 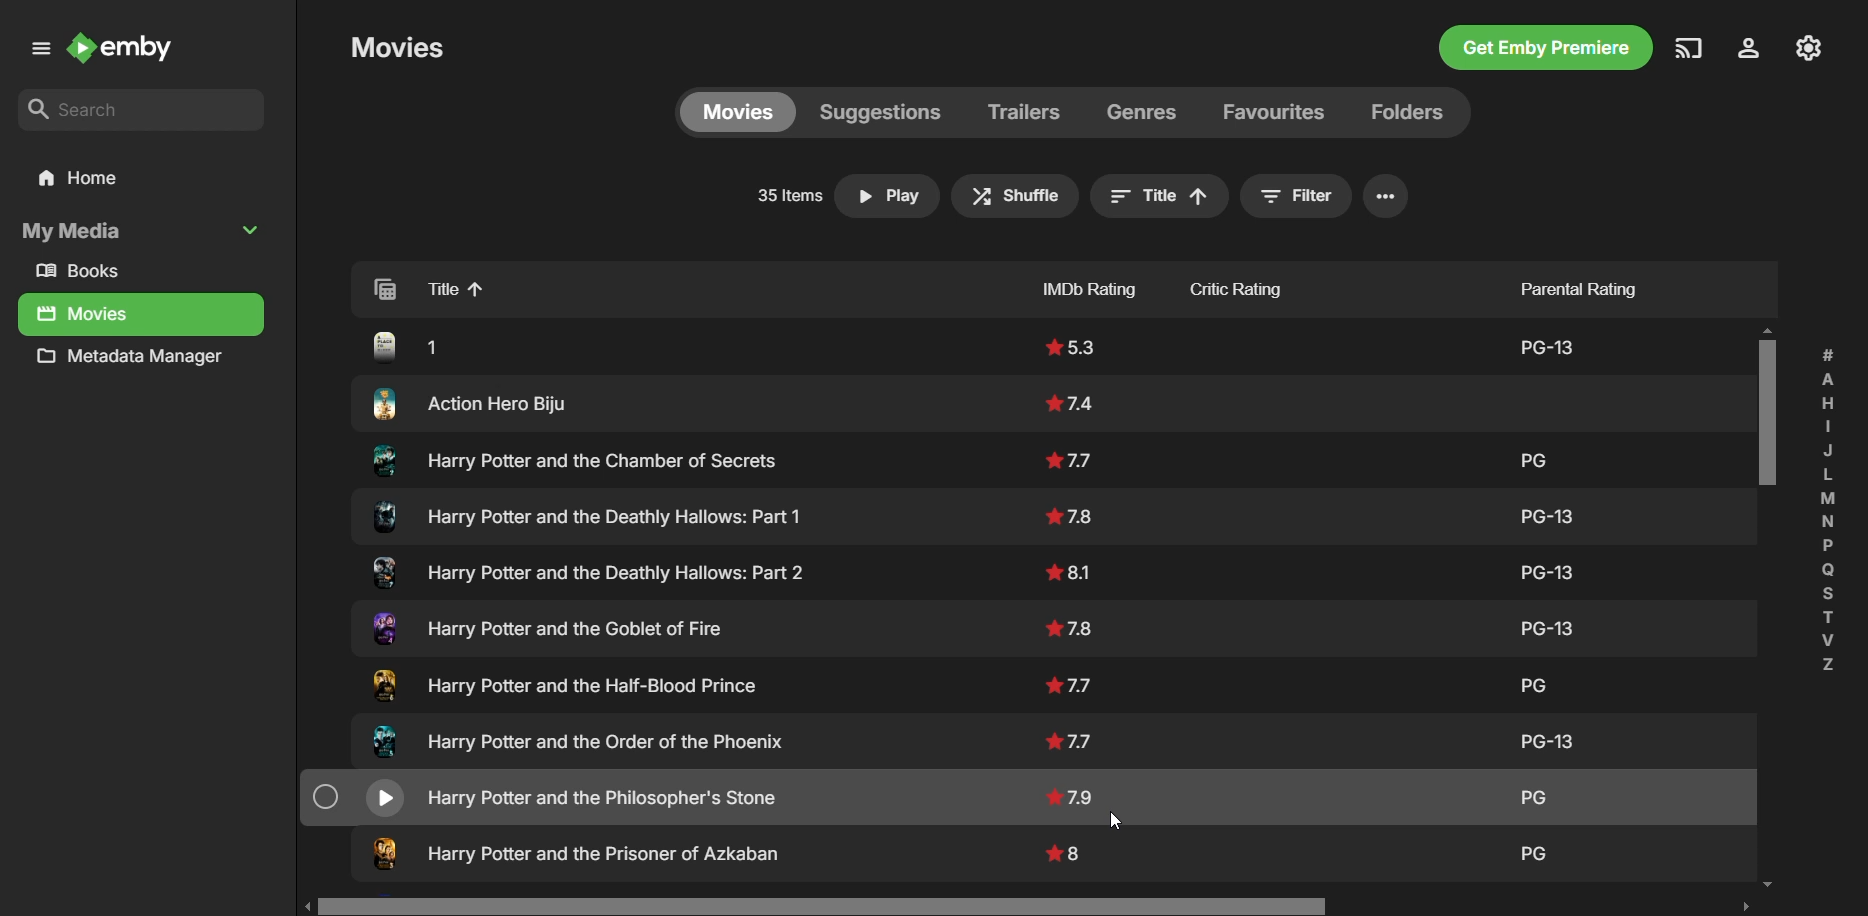 What do you see at coordinates (583, 572) in the screenshot?
I see `` at bounding box center [583, 572].